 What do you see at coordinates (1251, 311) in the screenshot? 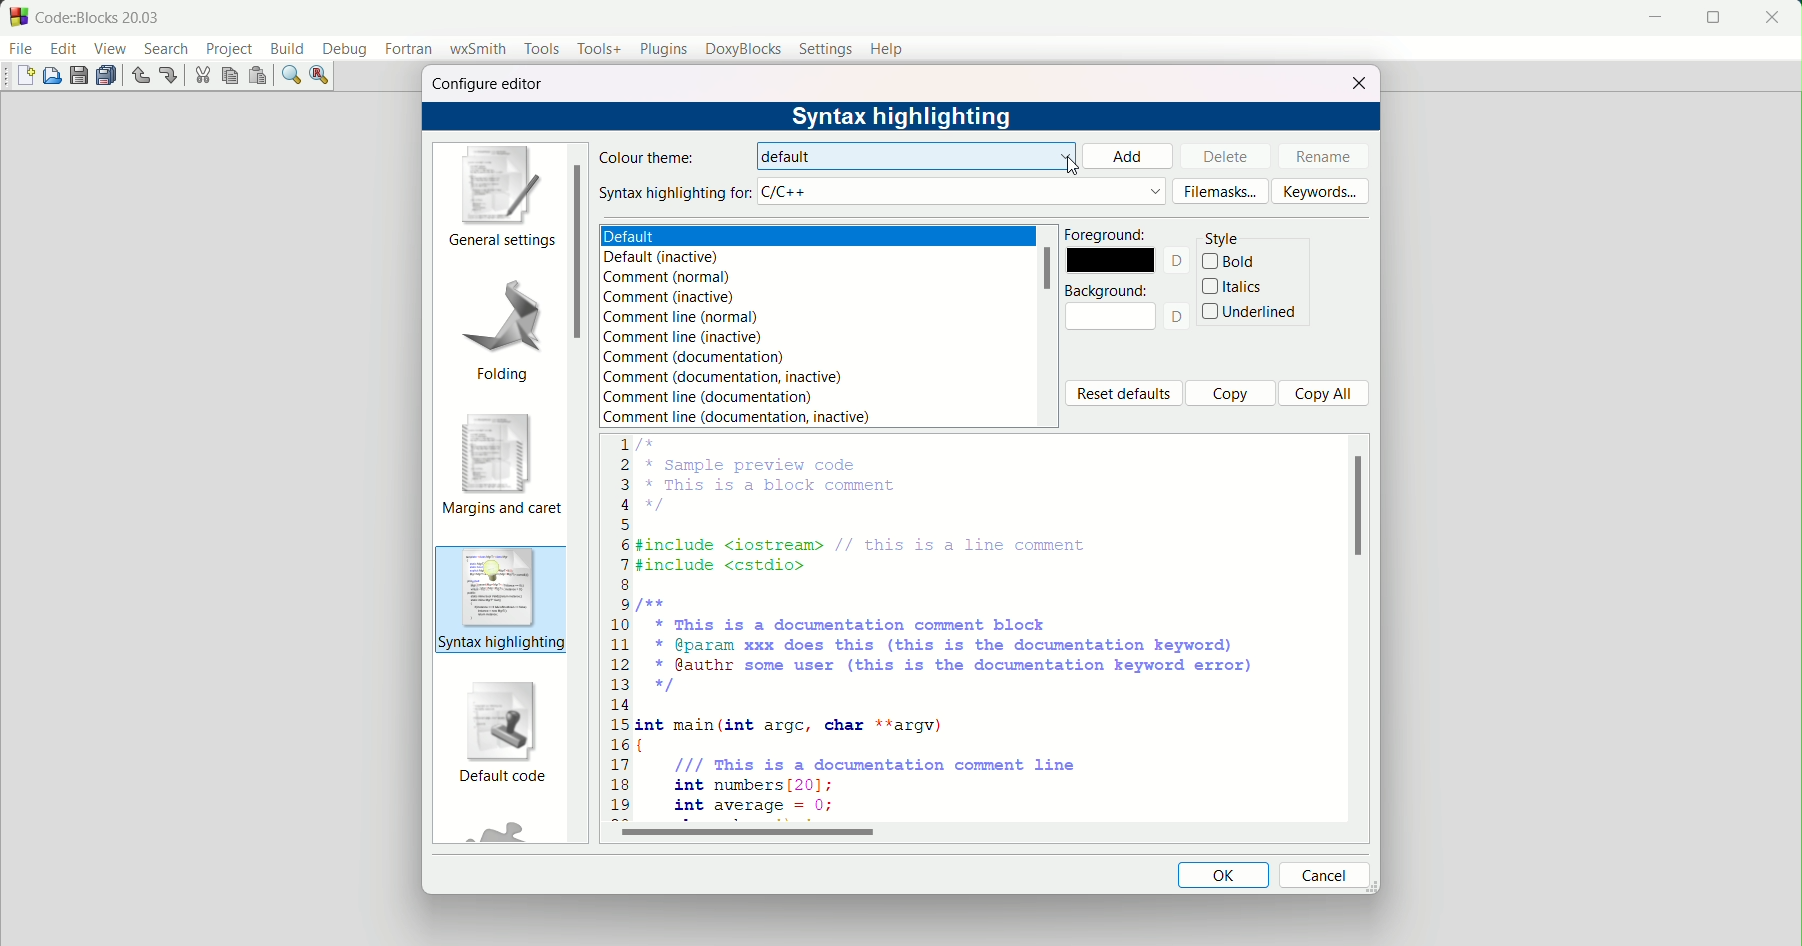
I see `underlined` at bounding box center [1251, 311].